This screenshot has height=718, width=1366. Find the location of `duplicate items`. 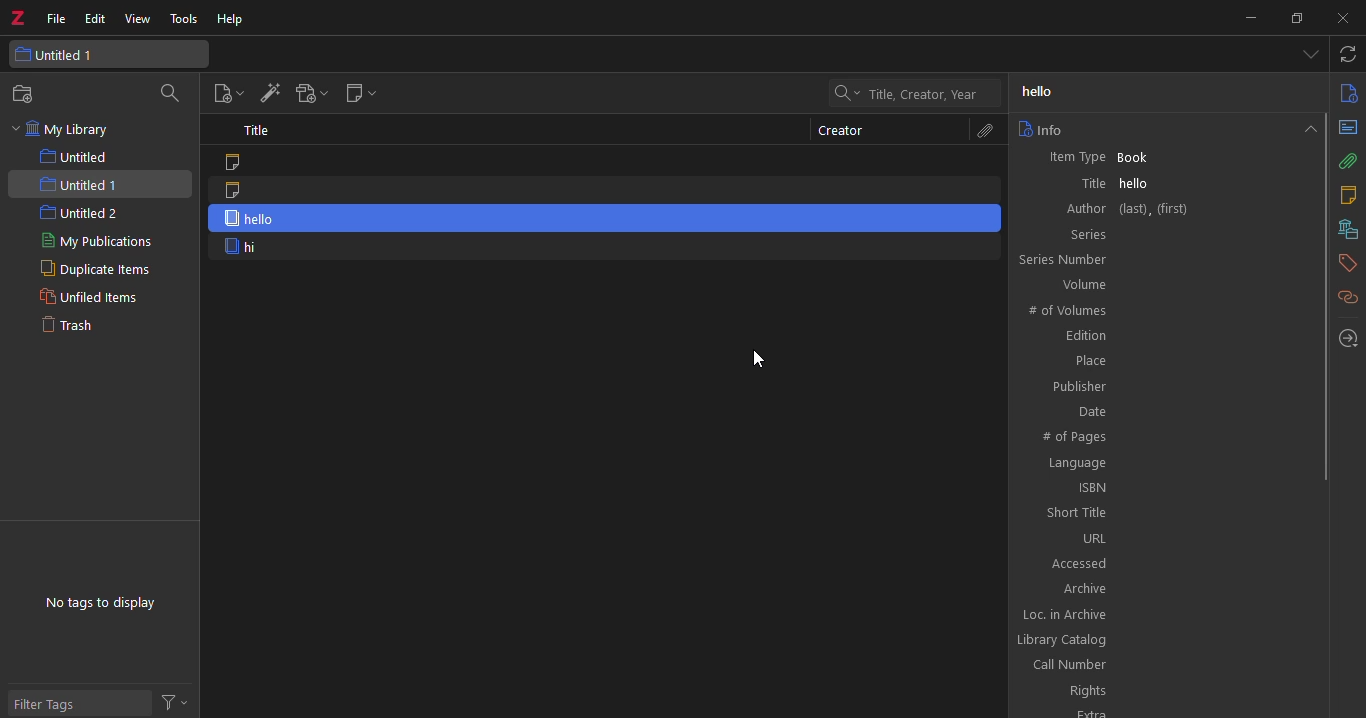

duplicate items is located at coordinates (88, 271).